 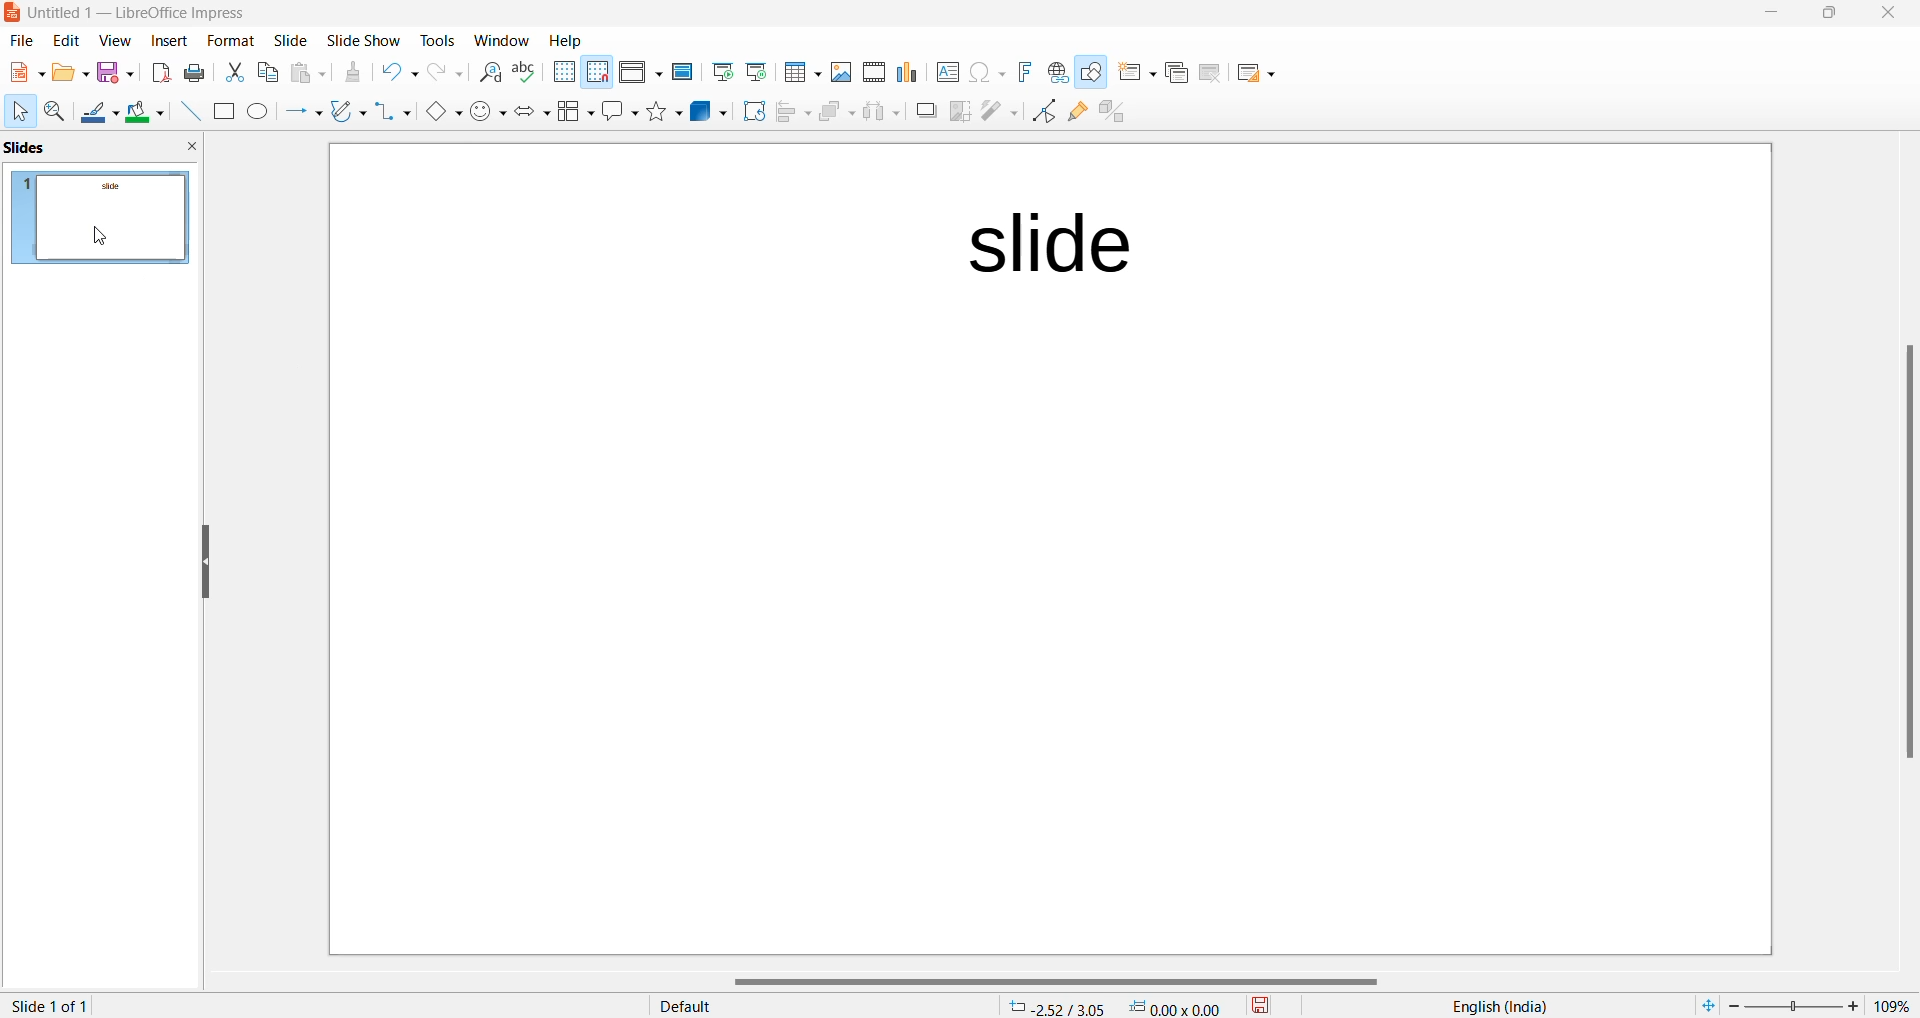 I want to click on print, so click(x=199, y=72).